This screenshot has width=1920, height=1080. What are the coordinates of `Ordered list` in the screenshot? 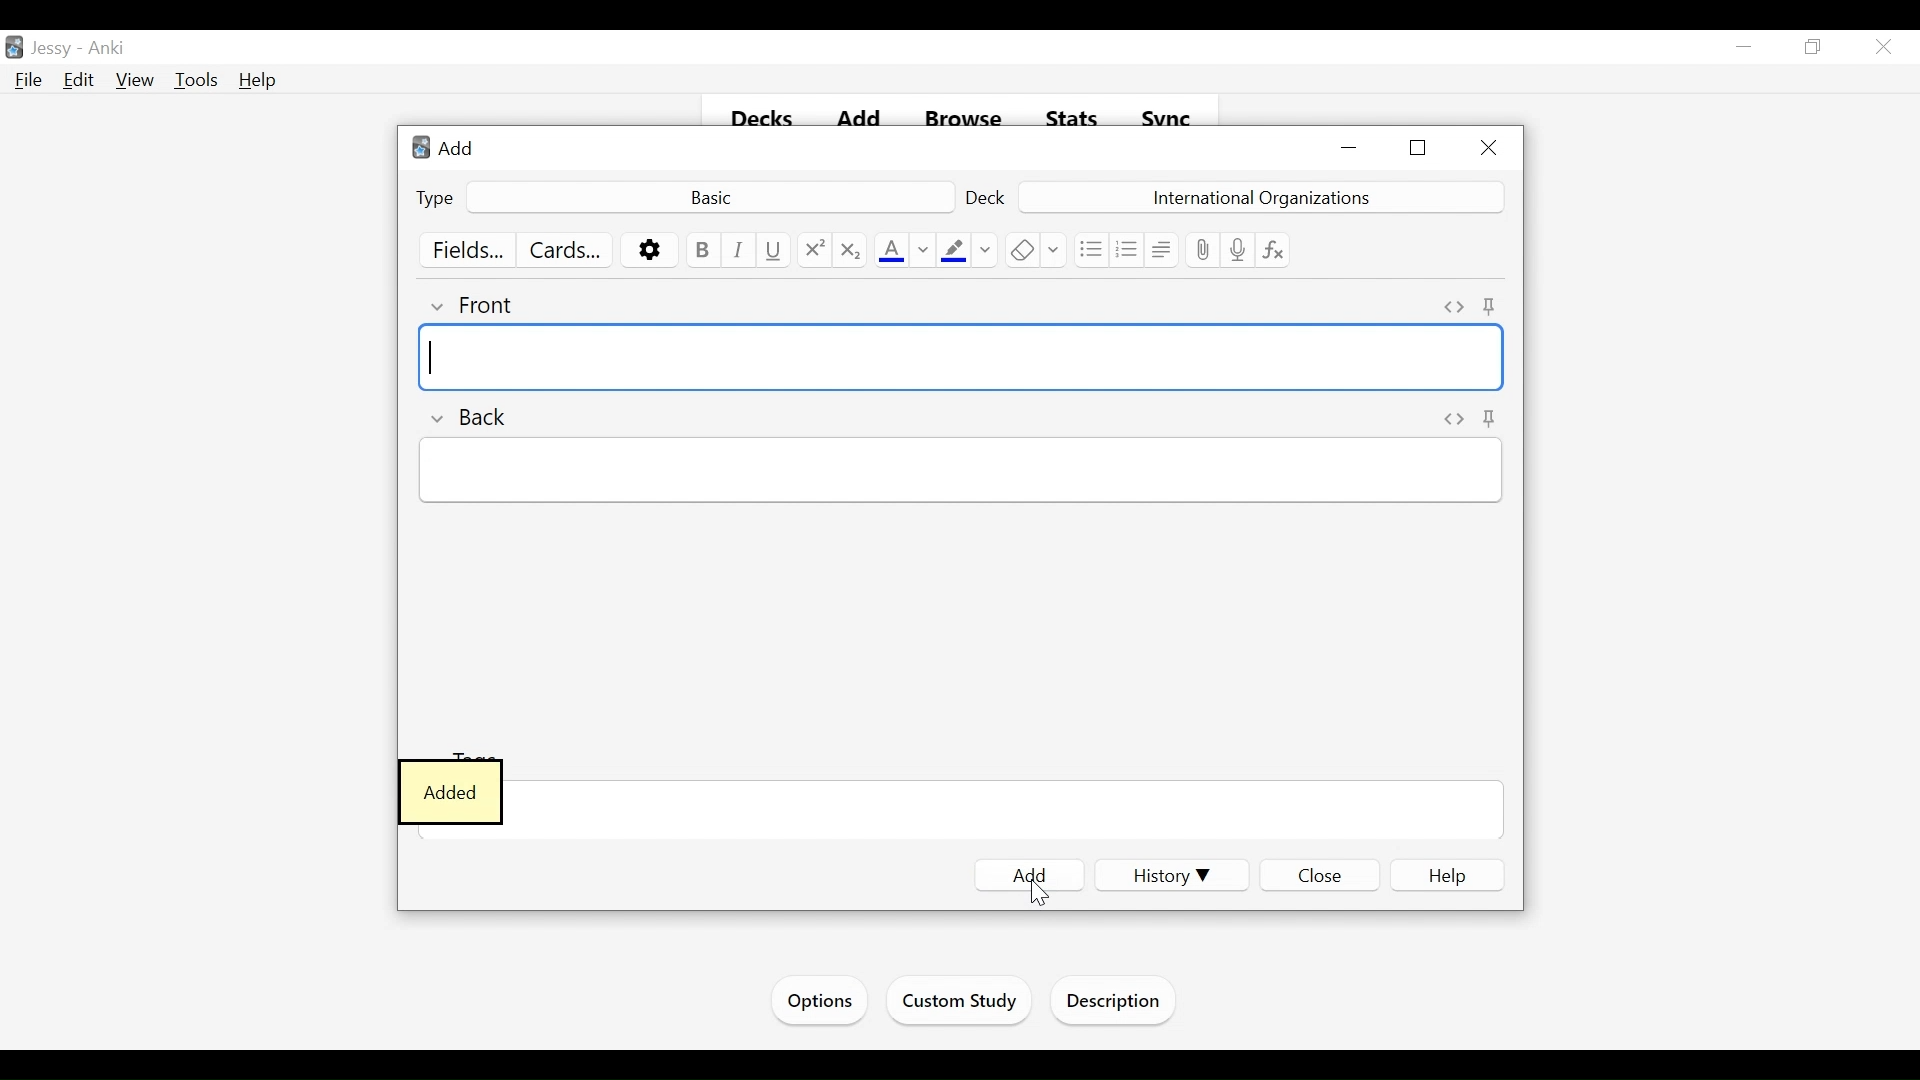 It's located at (1125, 248).